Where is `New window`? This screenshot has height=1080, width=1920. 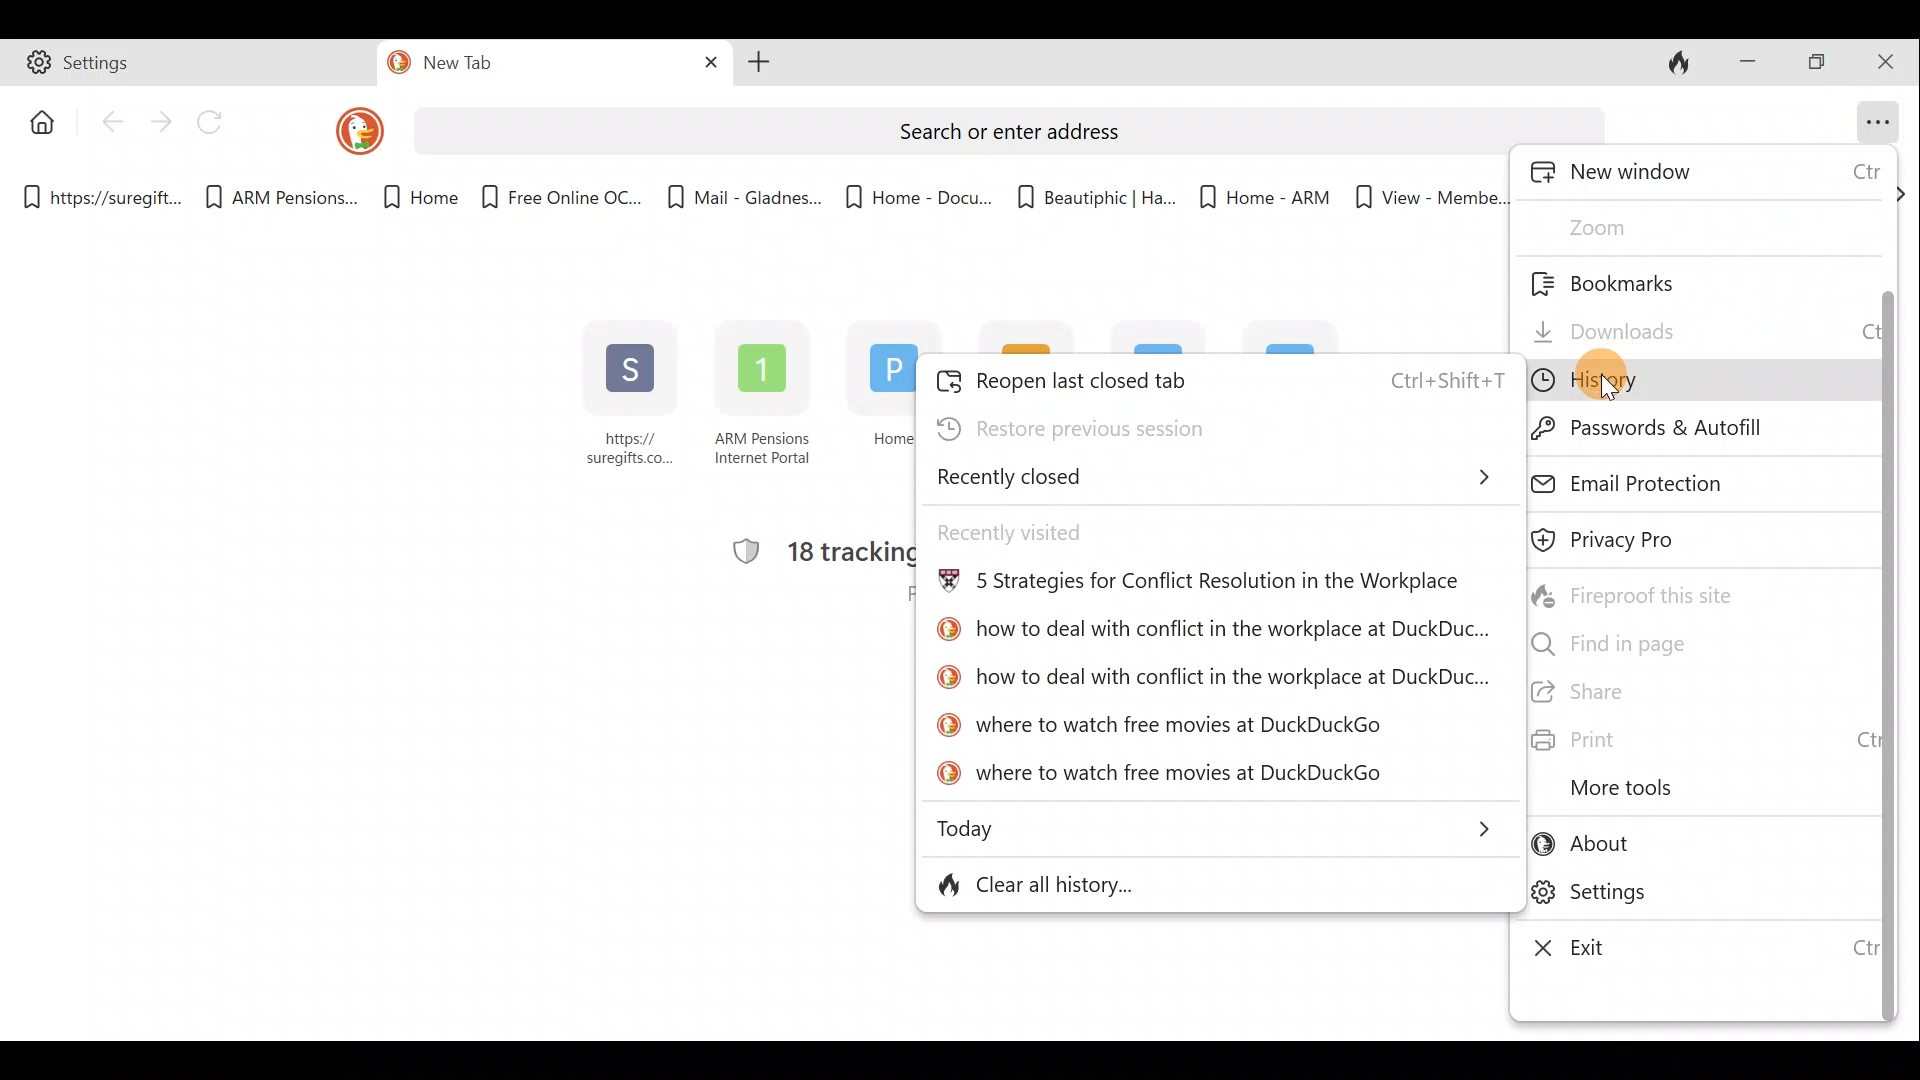 New window is located at coordinates (1706, 175).